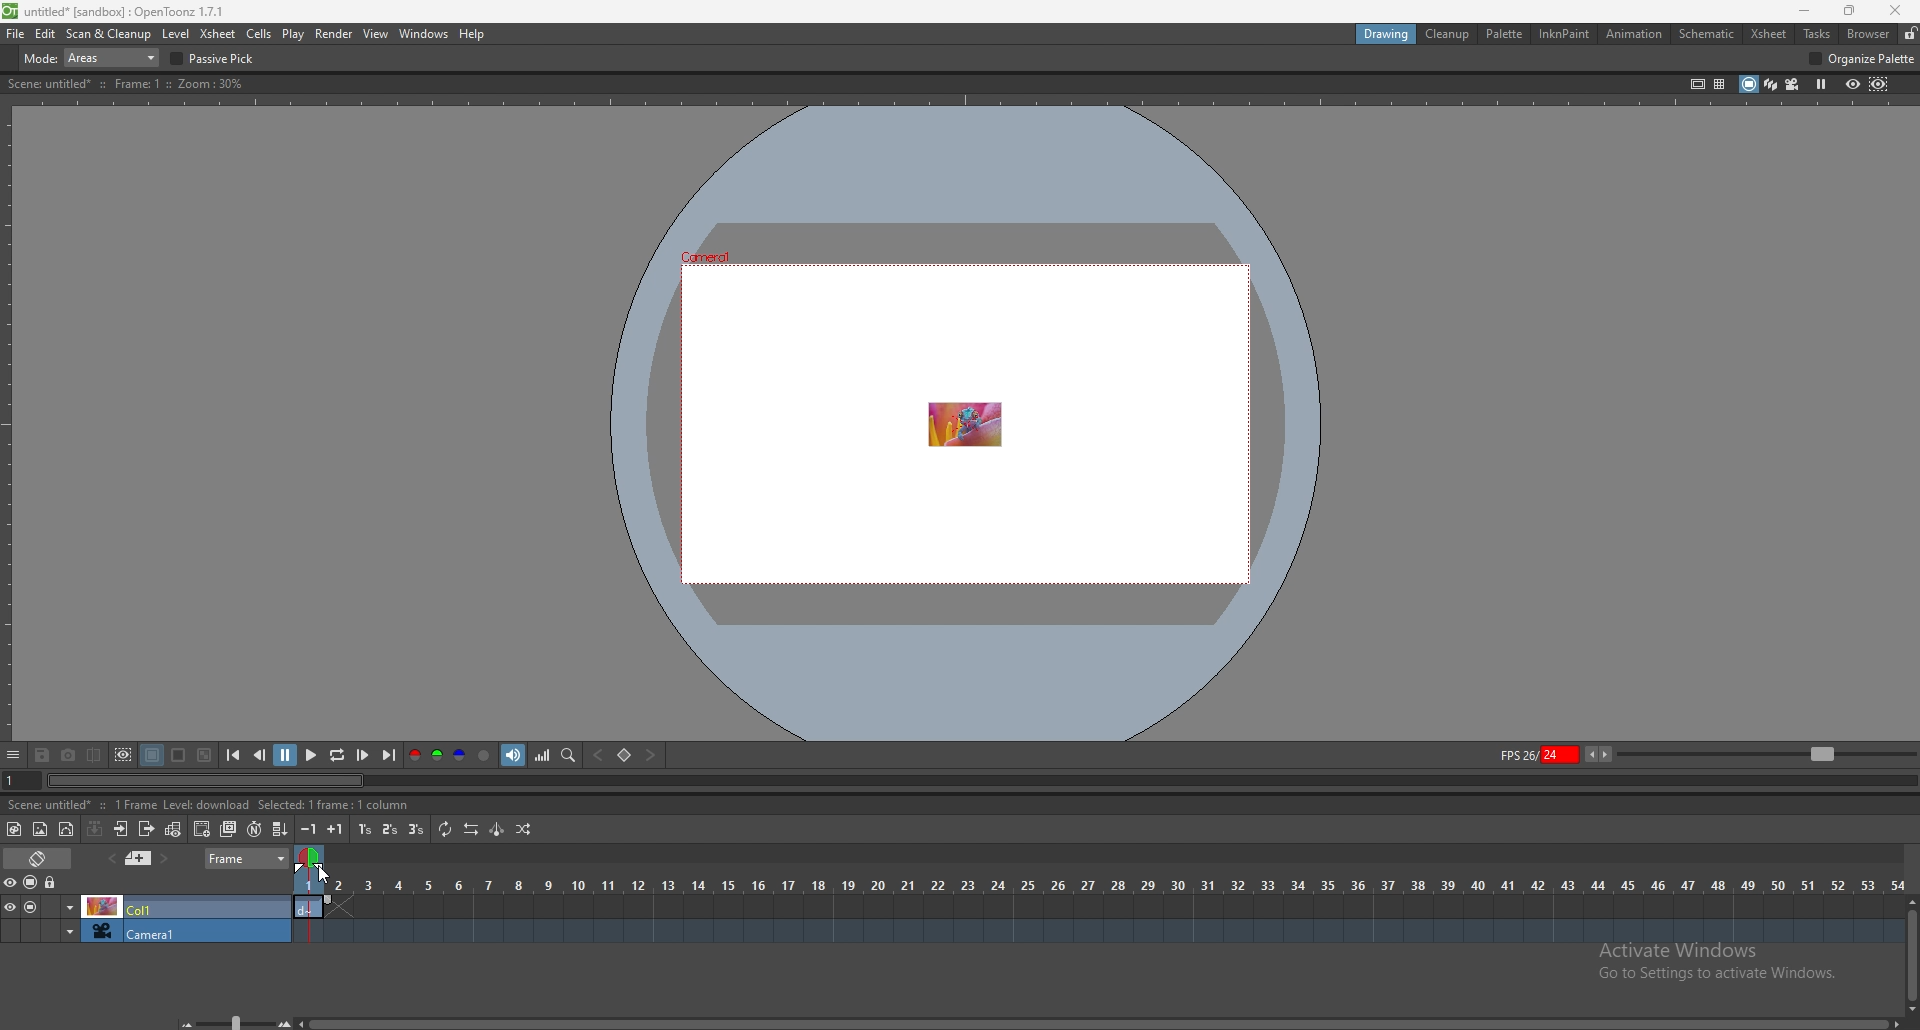  I want to click on create blank drawing, so click(202, 829).